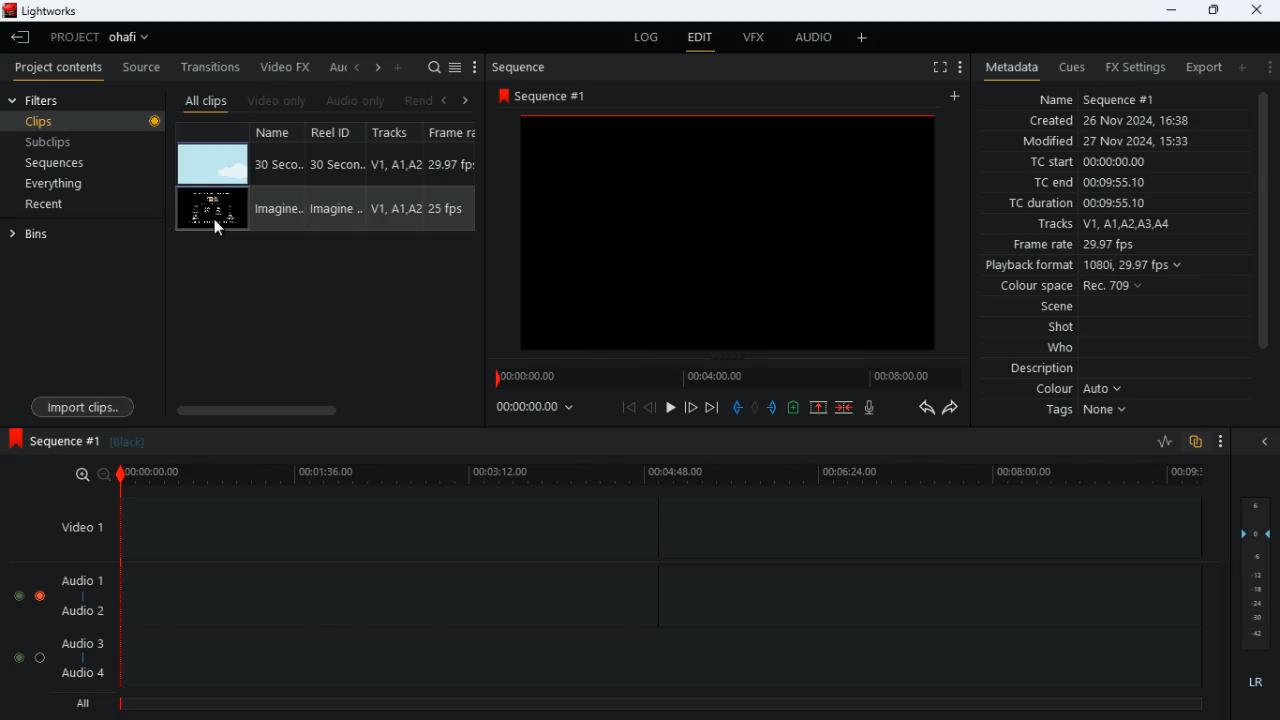 The image size is (1280, 720). I want to click on menu, so click(960, 65).